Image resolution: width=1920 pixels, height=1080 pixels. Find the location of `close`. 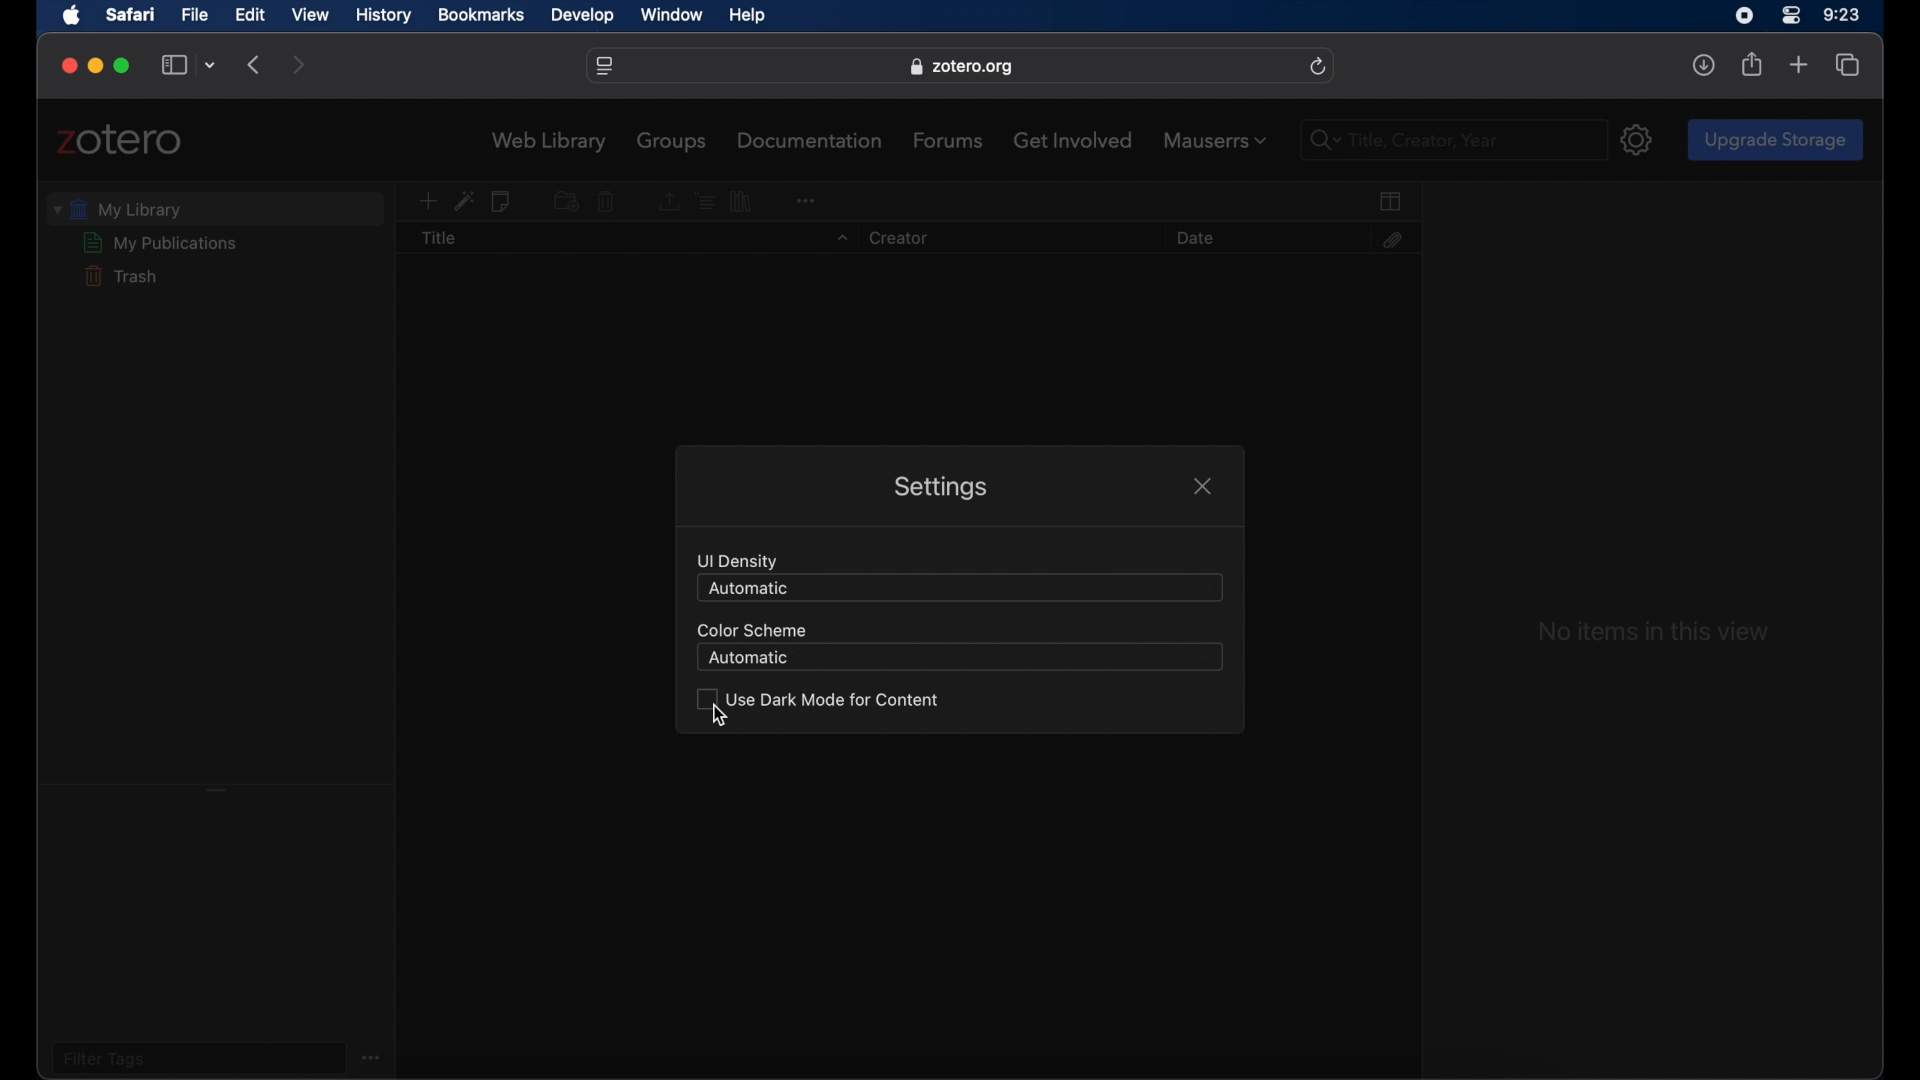

close is located at coordinates (1202, 486).